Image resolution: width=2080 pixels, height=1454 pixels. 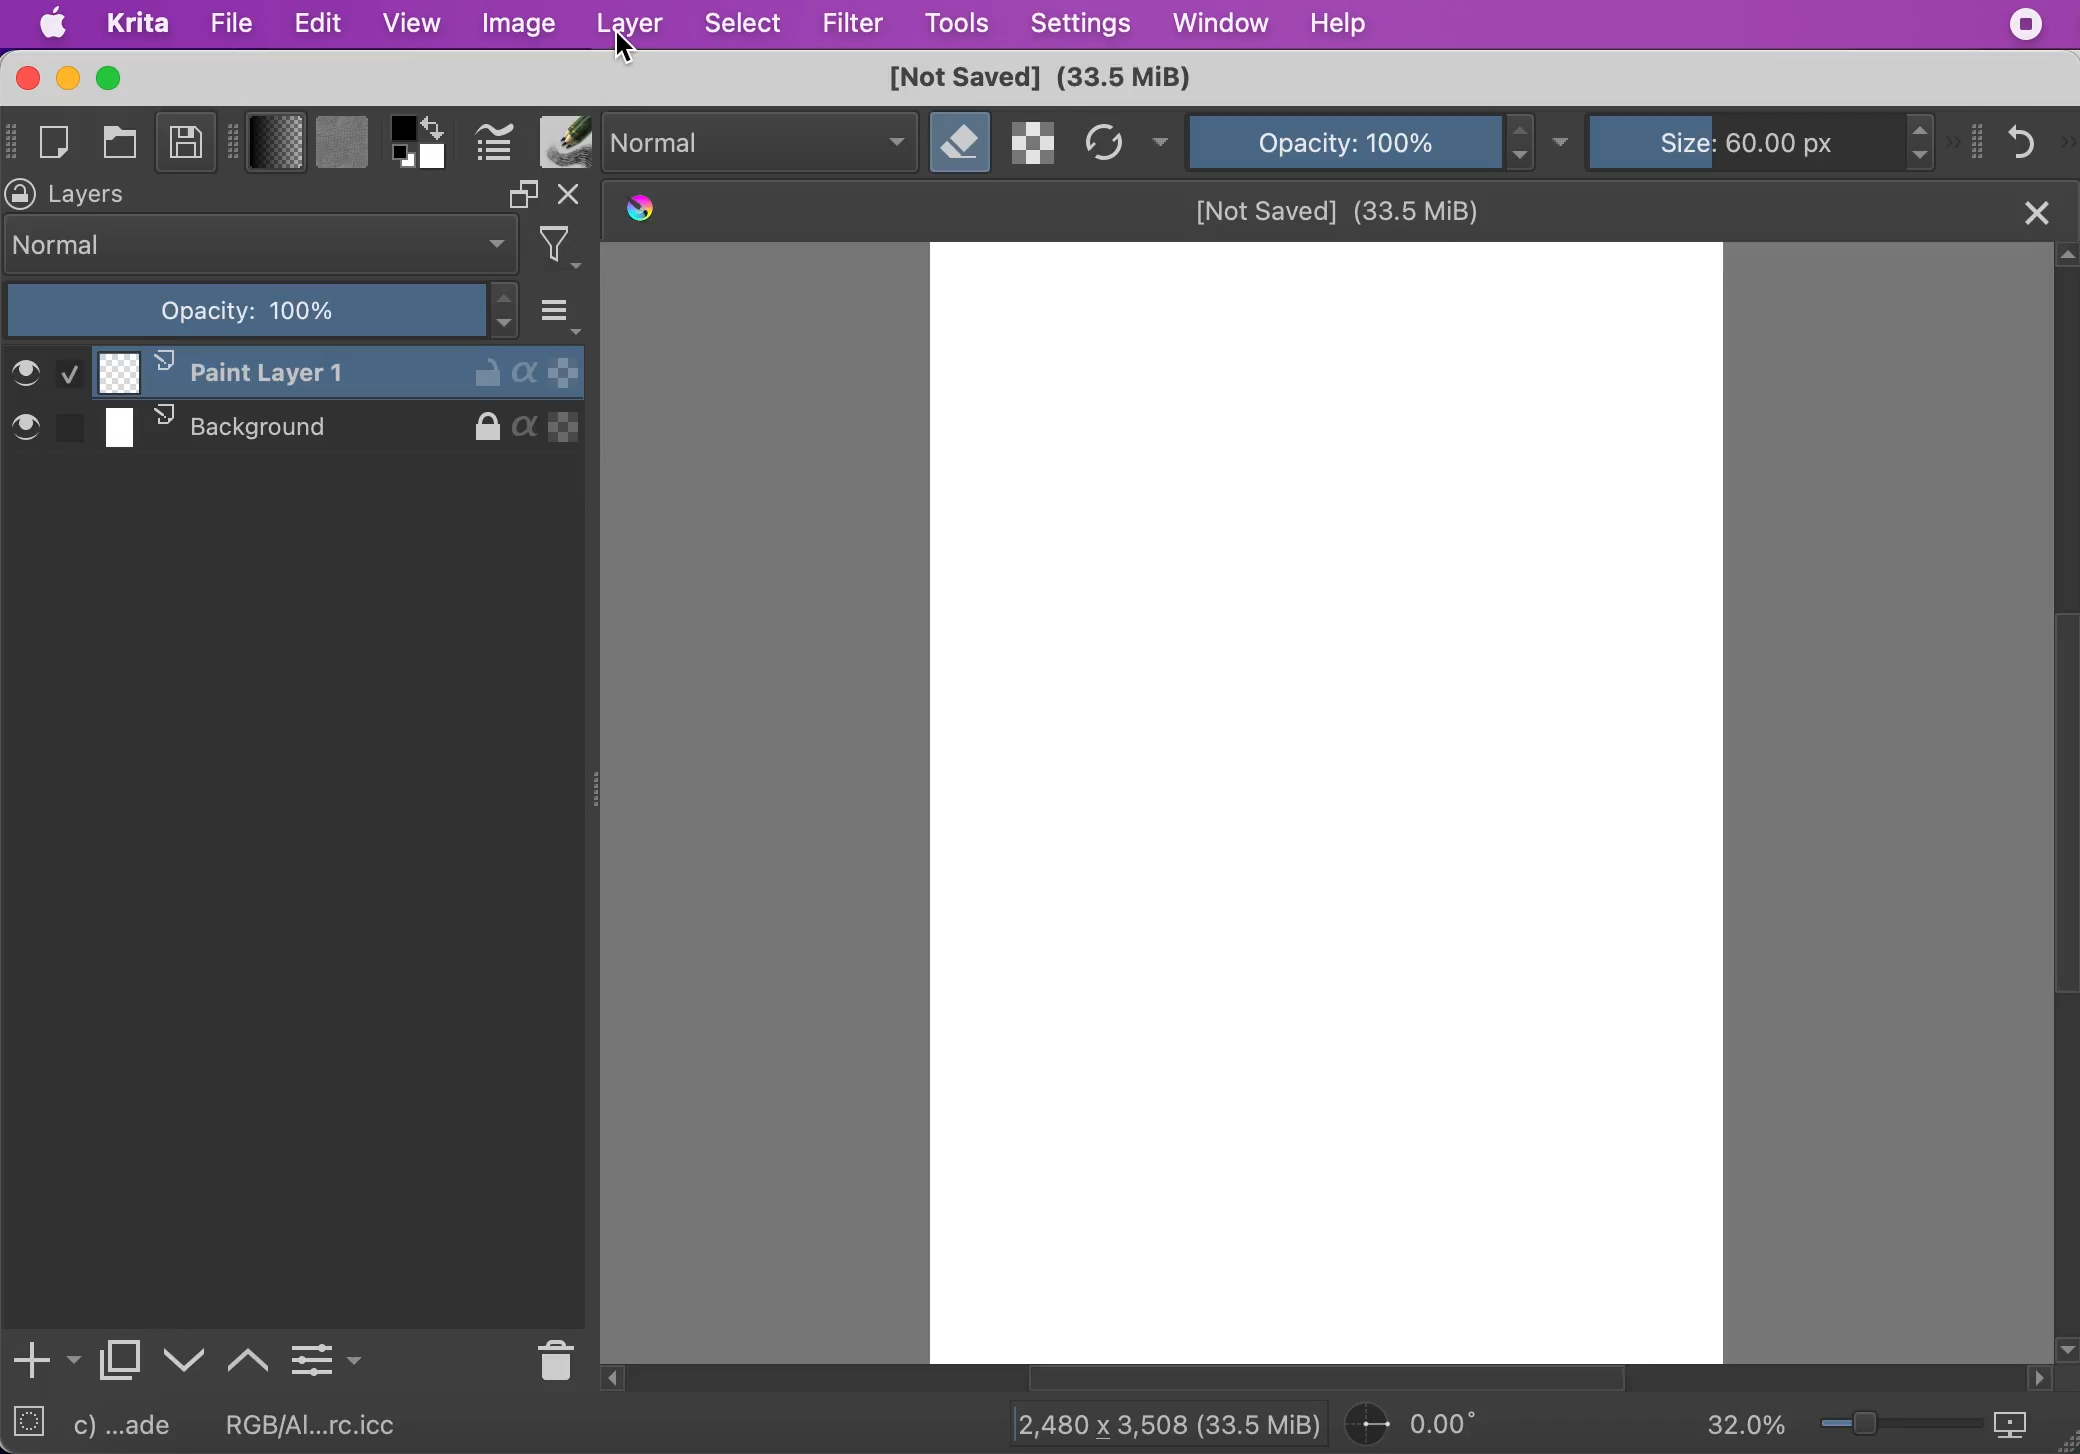 I want to click on close, so click(x=25, y=78).